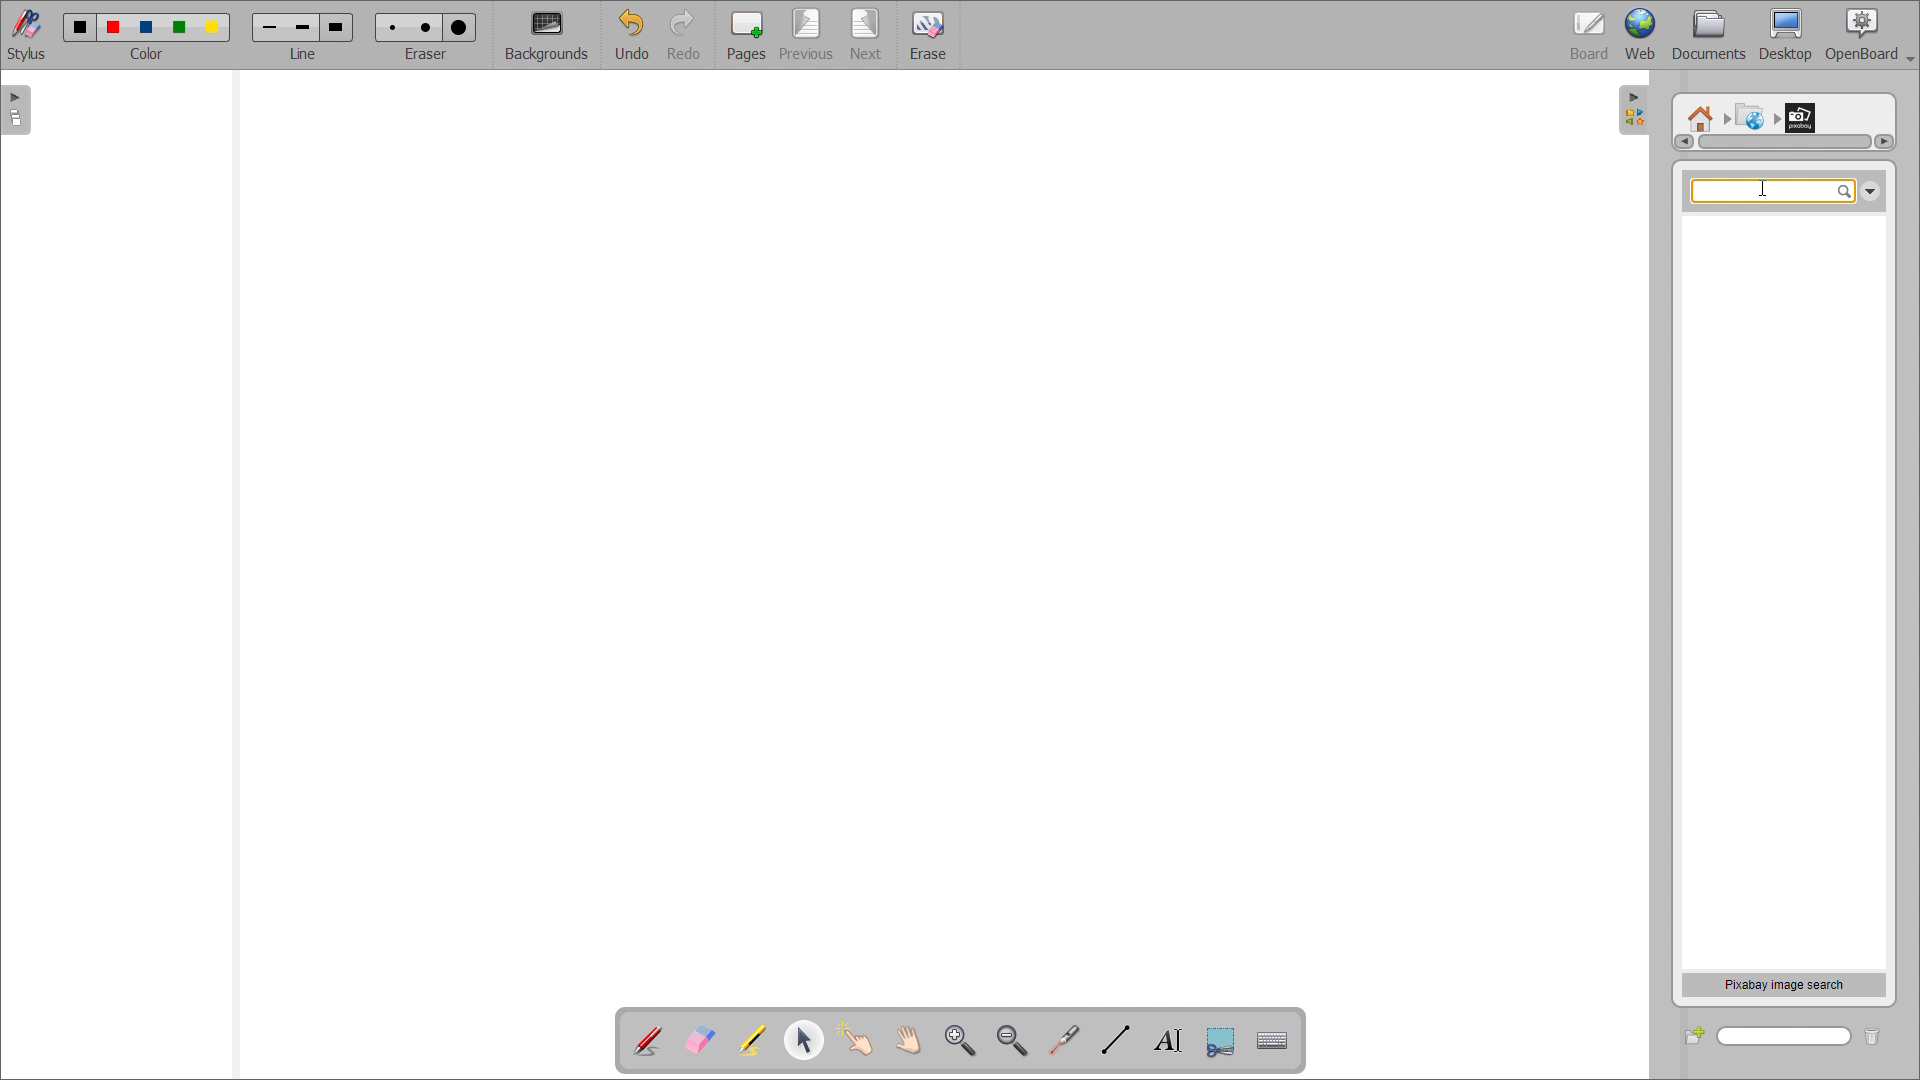 This screenshot has height=1080, width=1920. What do you see at coordinates (338, 26) in the screenshot?
I see `Large line` at bounding box center [338, 26].